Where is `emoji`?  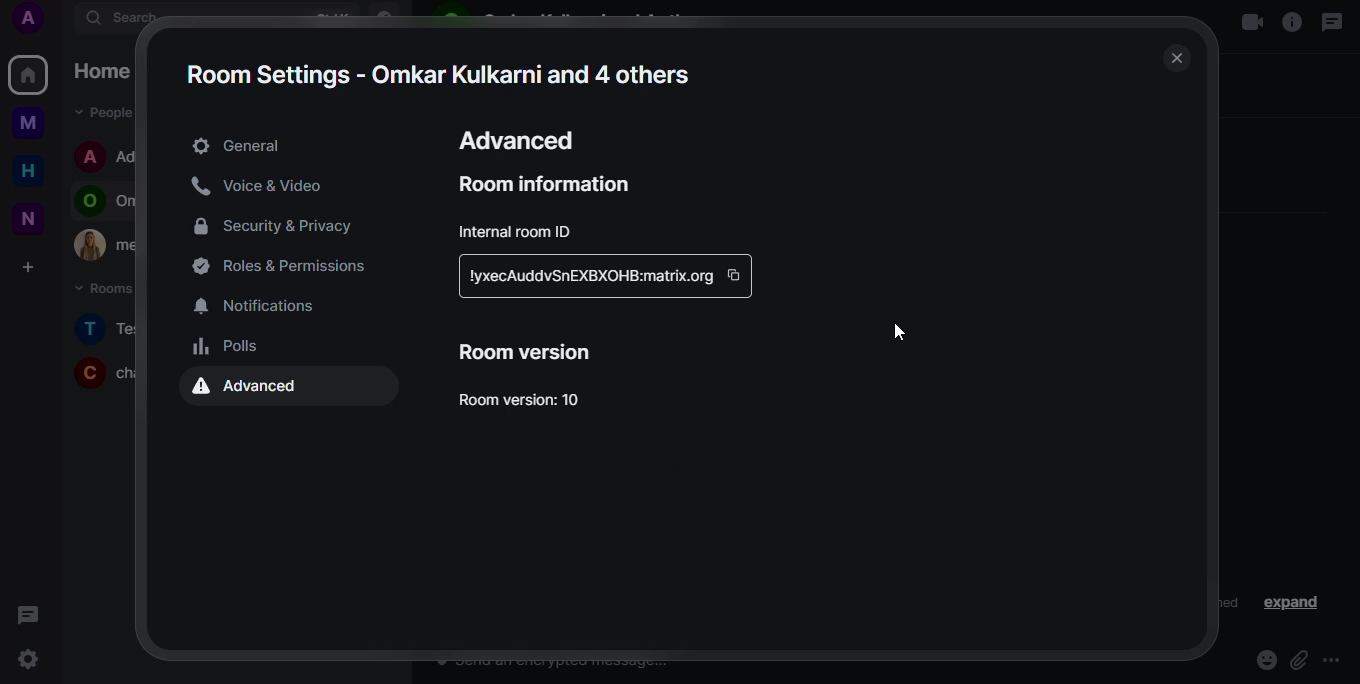 emoji is located at coordinates (1263, 661).